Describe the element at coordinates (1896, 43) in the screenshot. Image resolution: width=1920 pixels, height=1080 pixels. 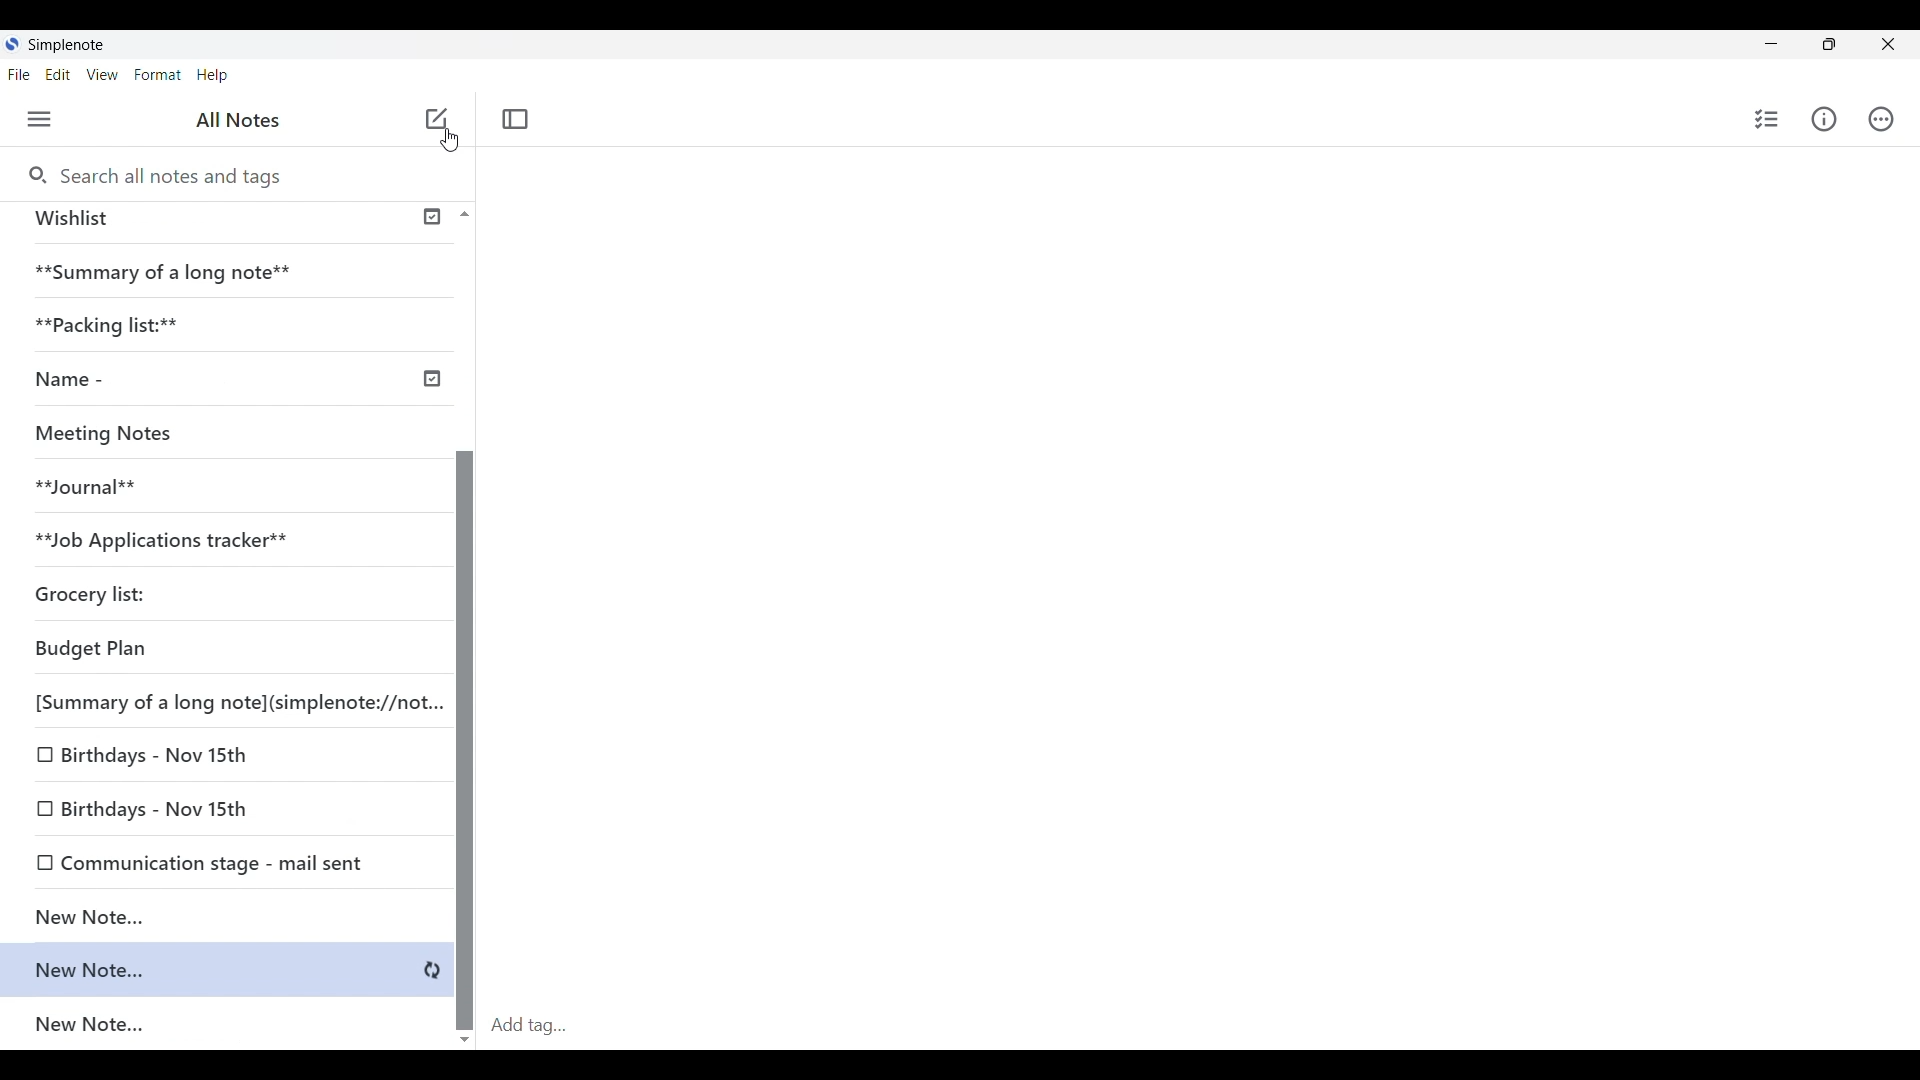
I see `Close` at that location.